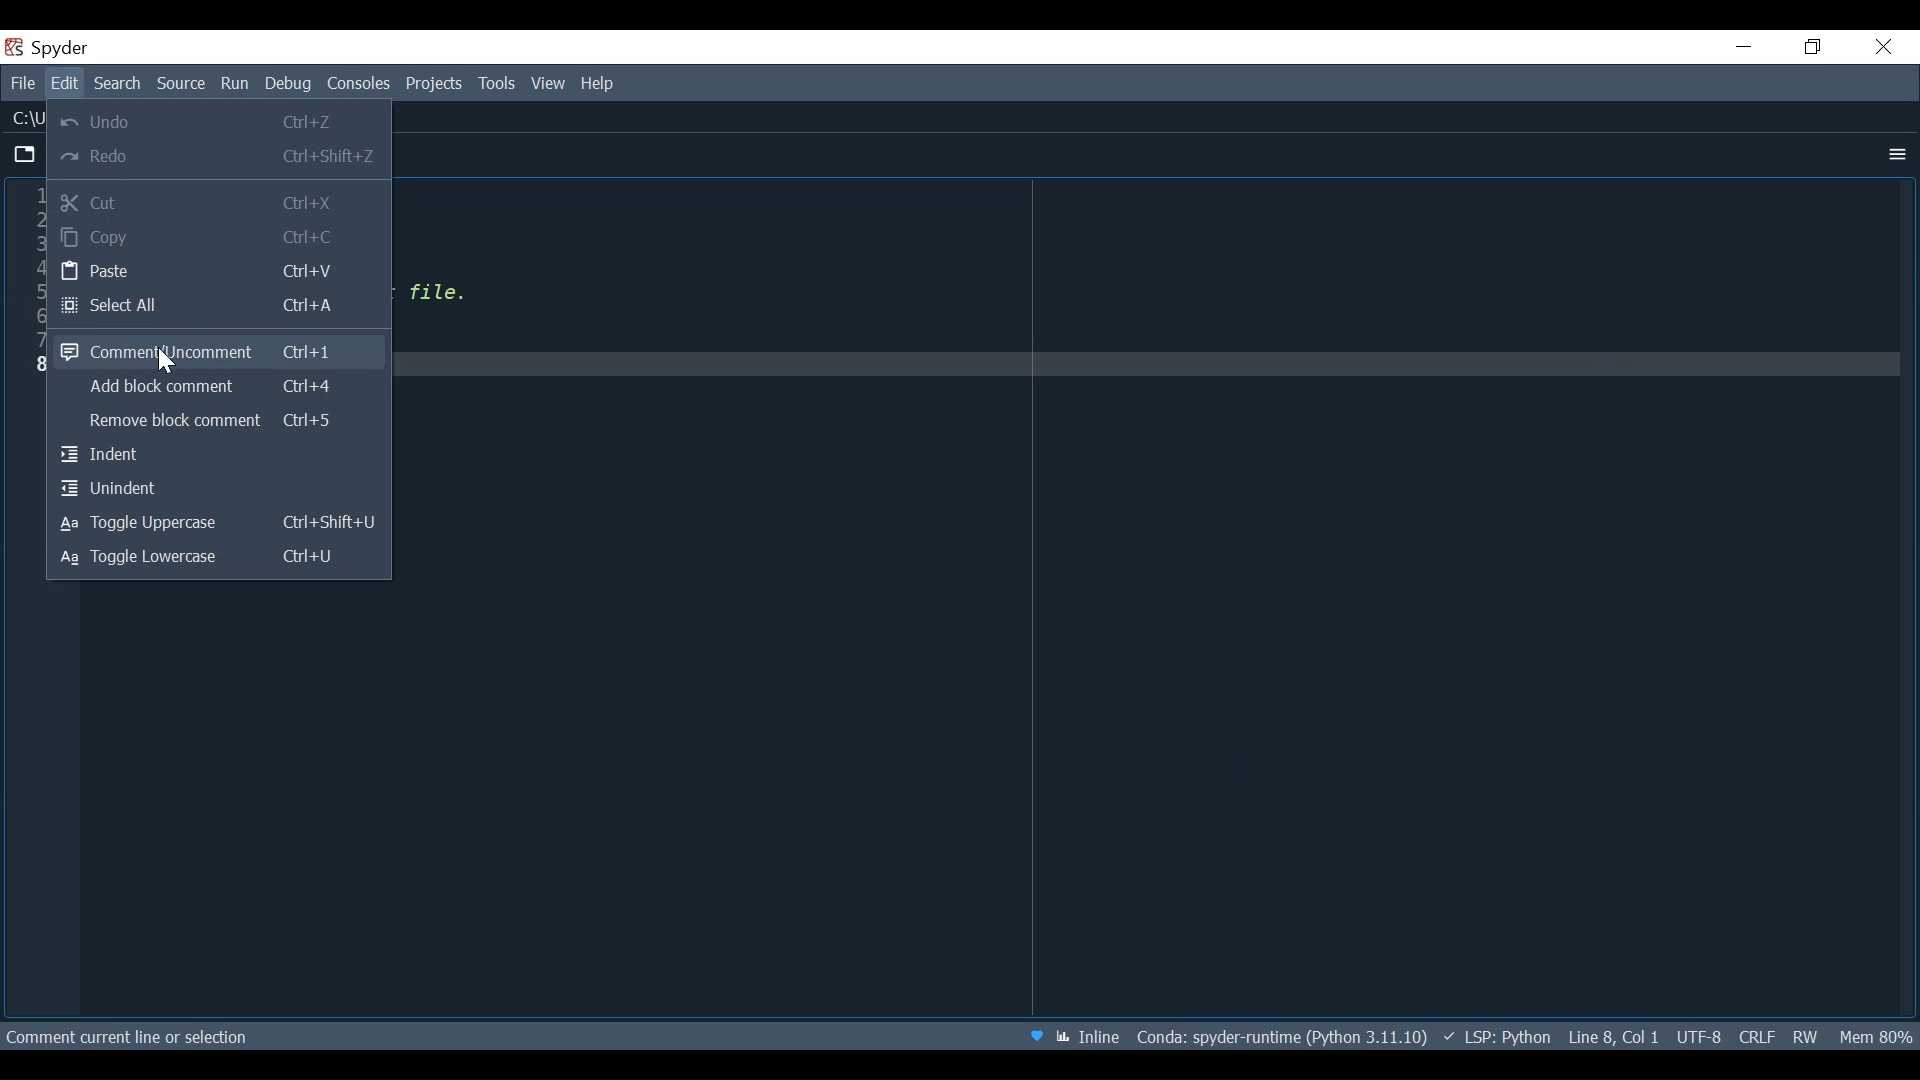 The image size is (1920, 1080). I want to click on Spyder Desktop Icon, so click(15, 47).